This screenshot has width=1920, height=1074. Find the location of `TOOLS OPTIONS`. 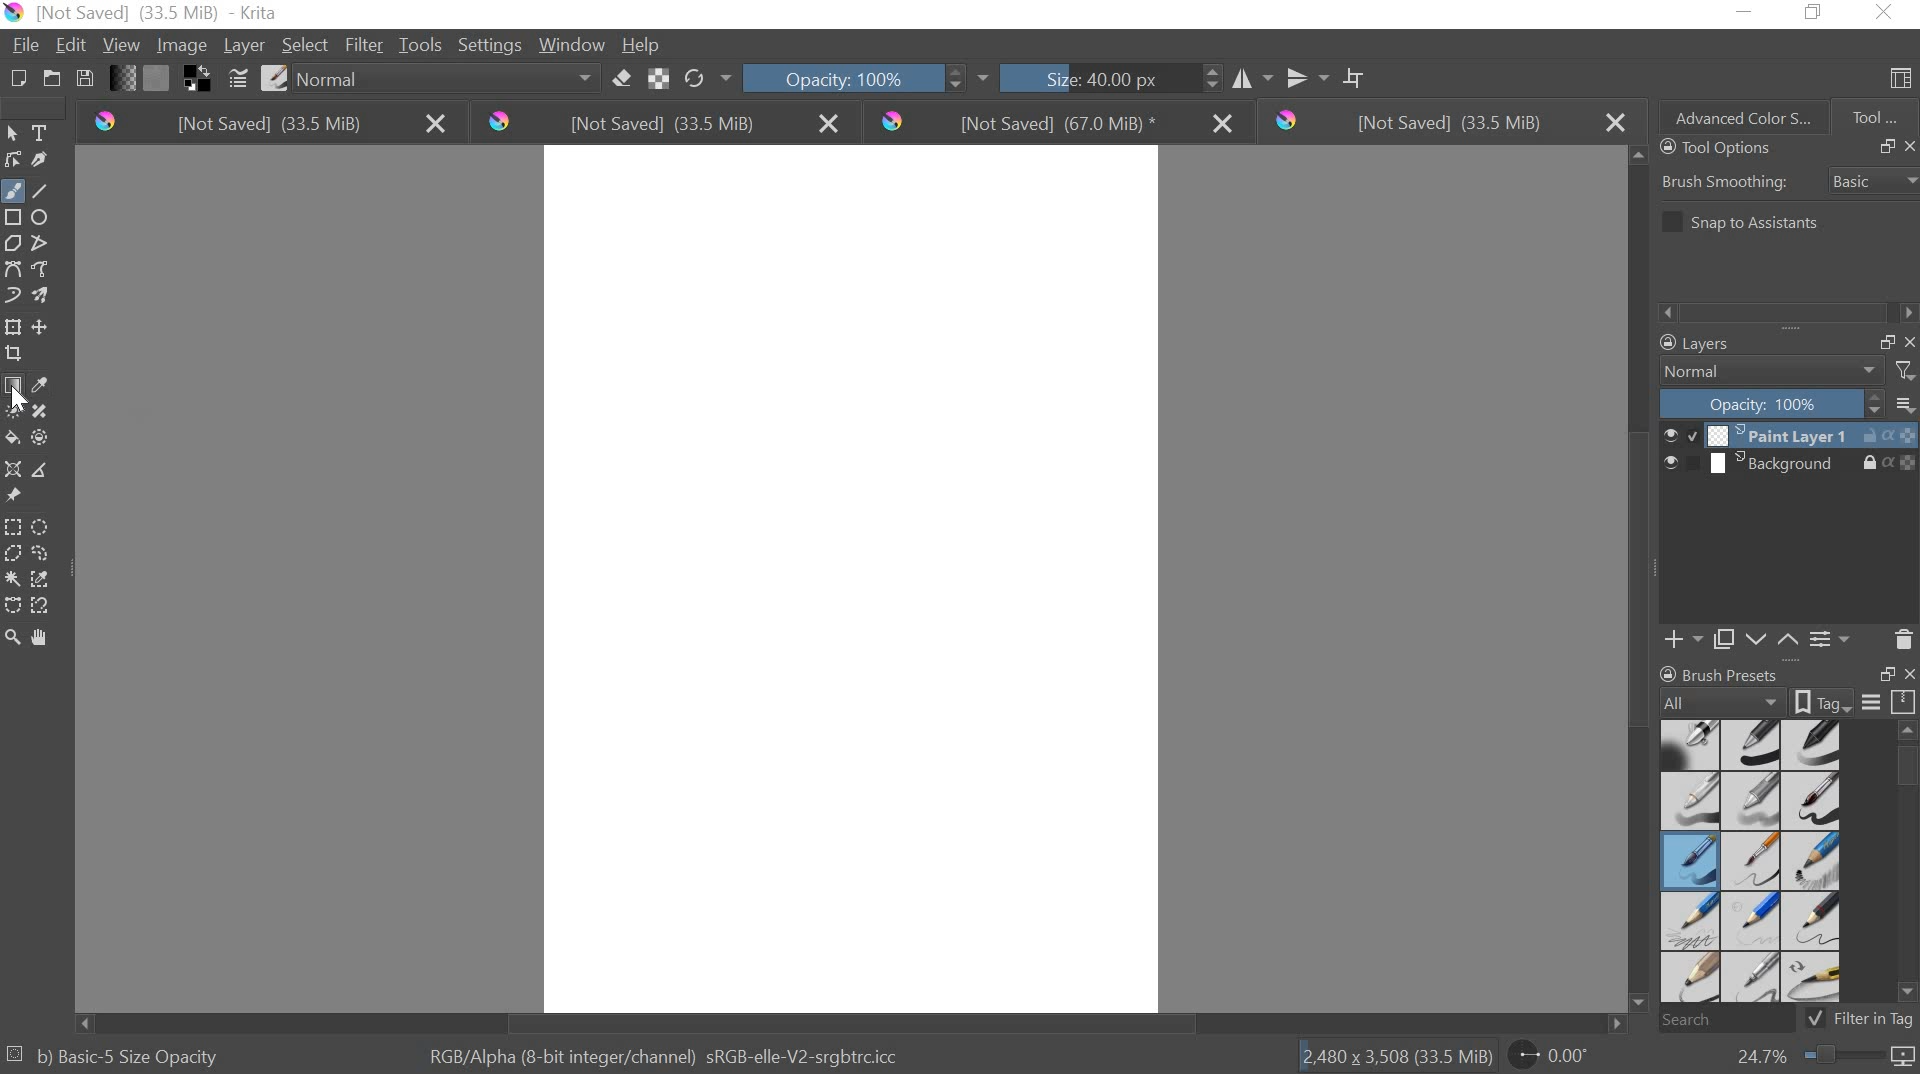

TOOLS OPTIONS is located at coordinates (1712, 149).